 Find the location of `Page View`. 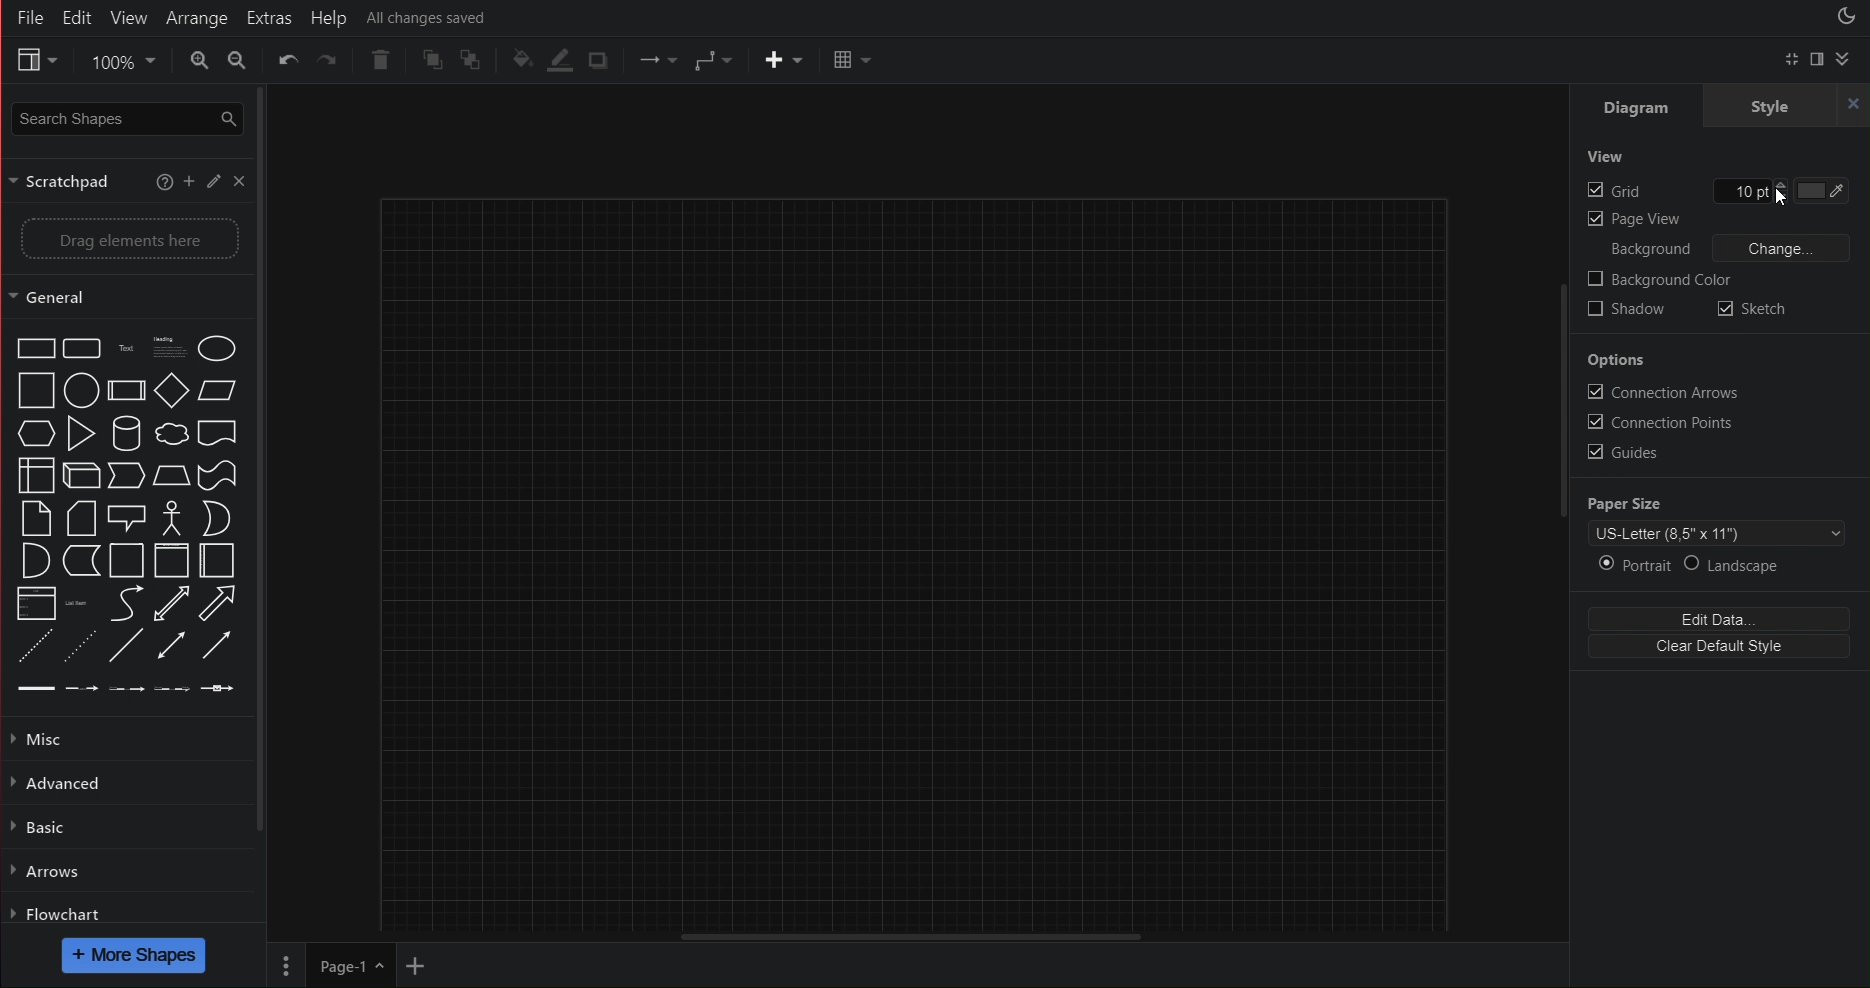

Page View is located at coordinates (1633, 221).